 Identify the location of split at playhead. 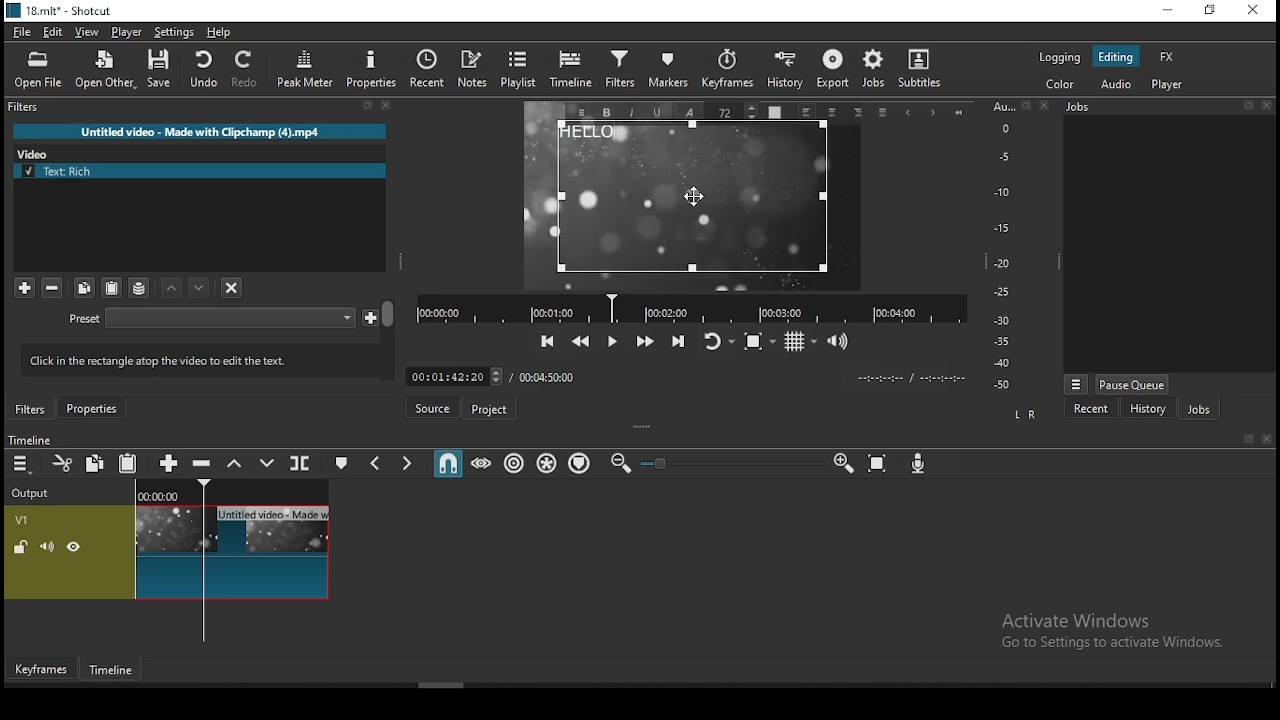
(301, 462).